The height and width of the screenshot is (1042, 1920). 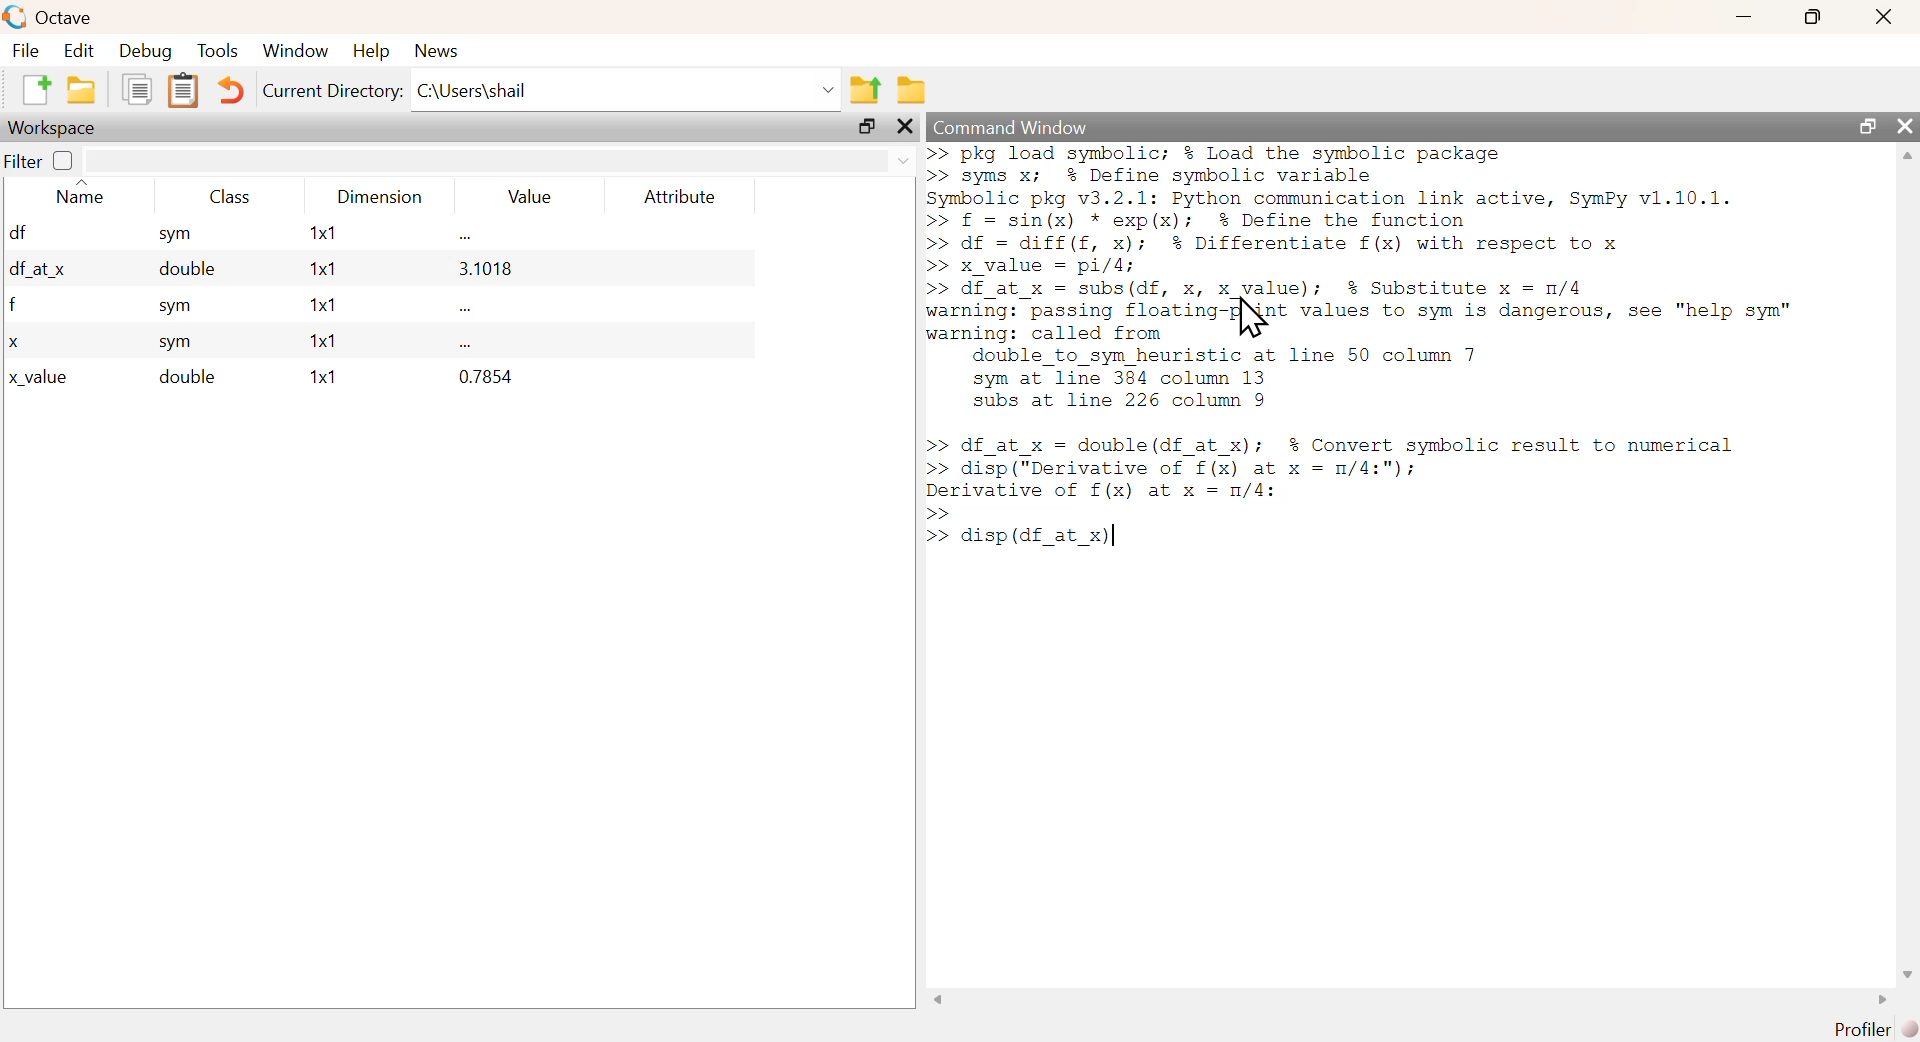 What do you see at coordinates (184, 377) in the screenshot?
I see `double` at bounding box center [184, 377].